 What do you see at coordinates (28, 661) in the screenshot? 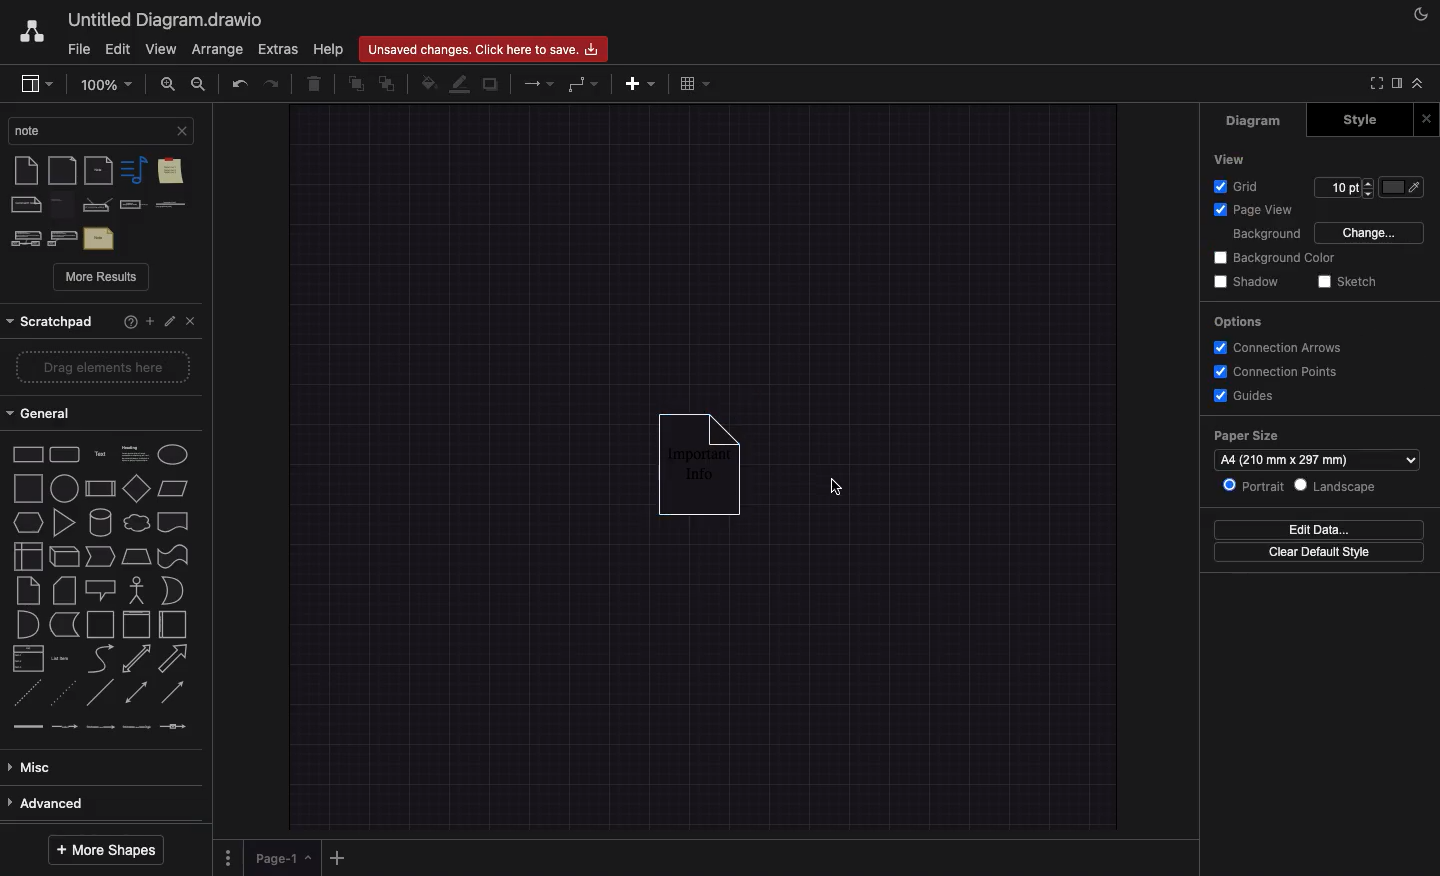
I see `list` at bounding box center [28, 661].